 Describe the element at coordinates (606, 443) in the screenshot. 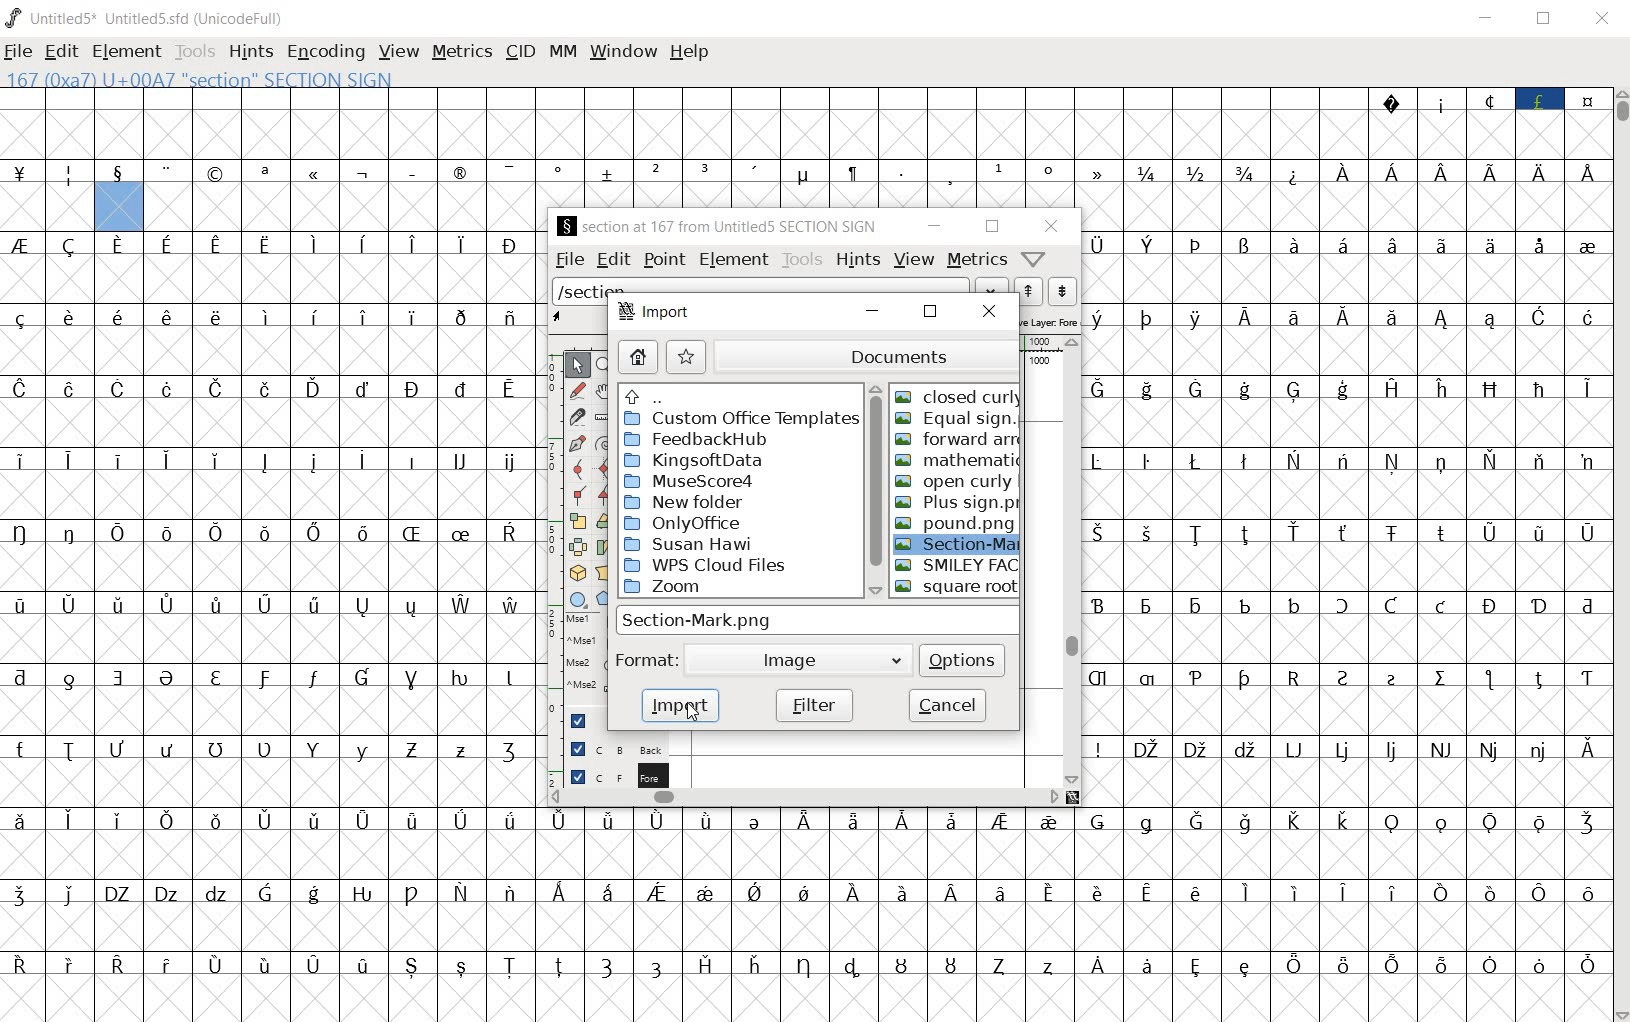

I see `change whether spiro is active or not` at that location.